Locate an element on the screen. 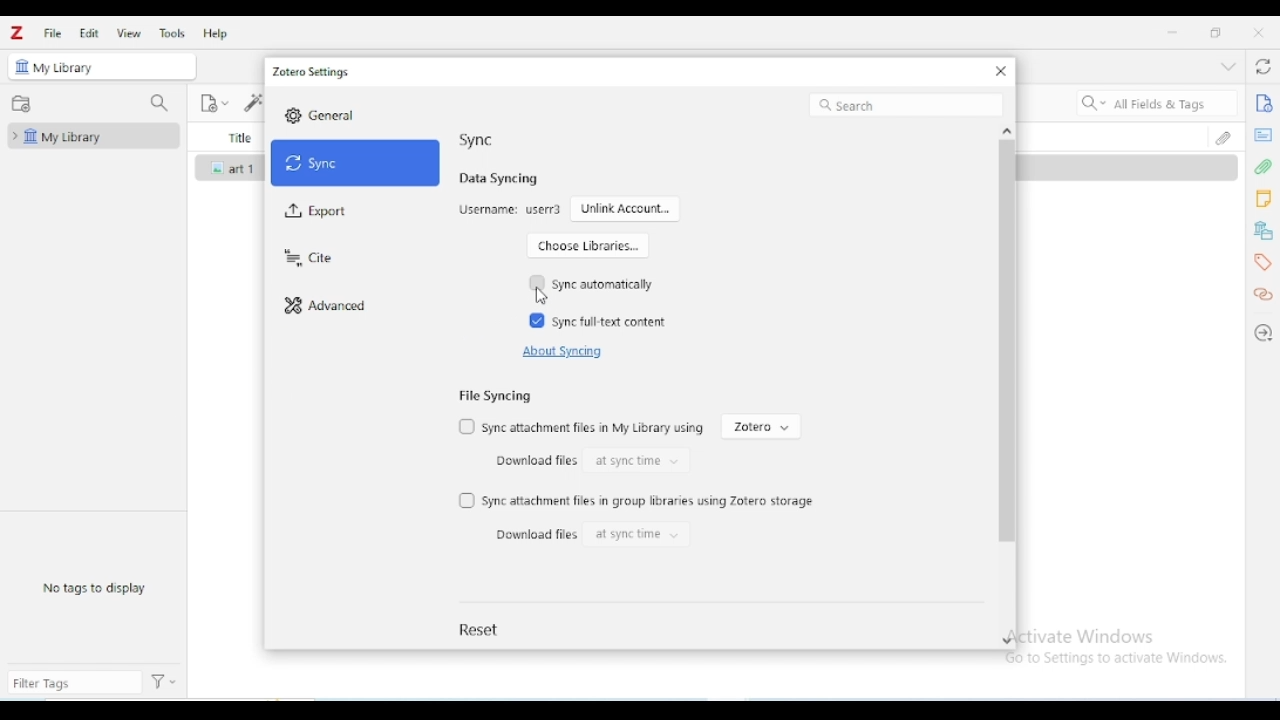 This screenshot has height=720, width=1280. logo is located at coordinates (16, 32).